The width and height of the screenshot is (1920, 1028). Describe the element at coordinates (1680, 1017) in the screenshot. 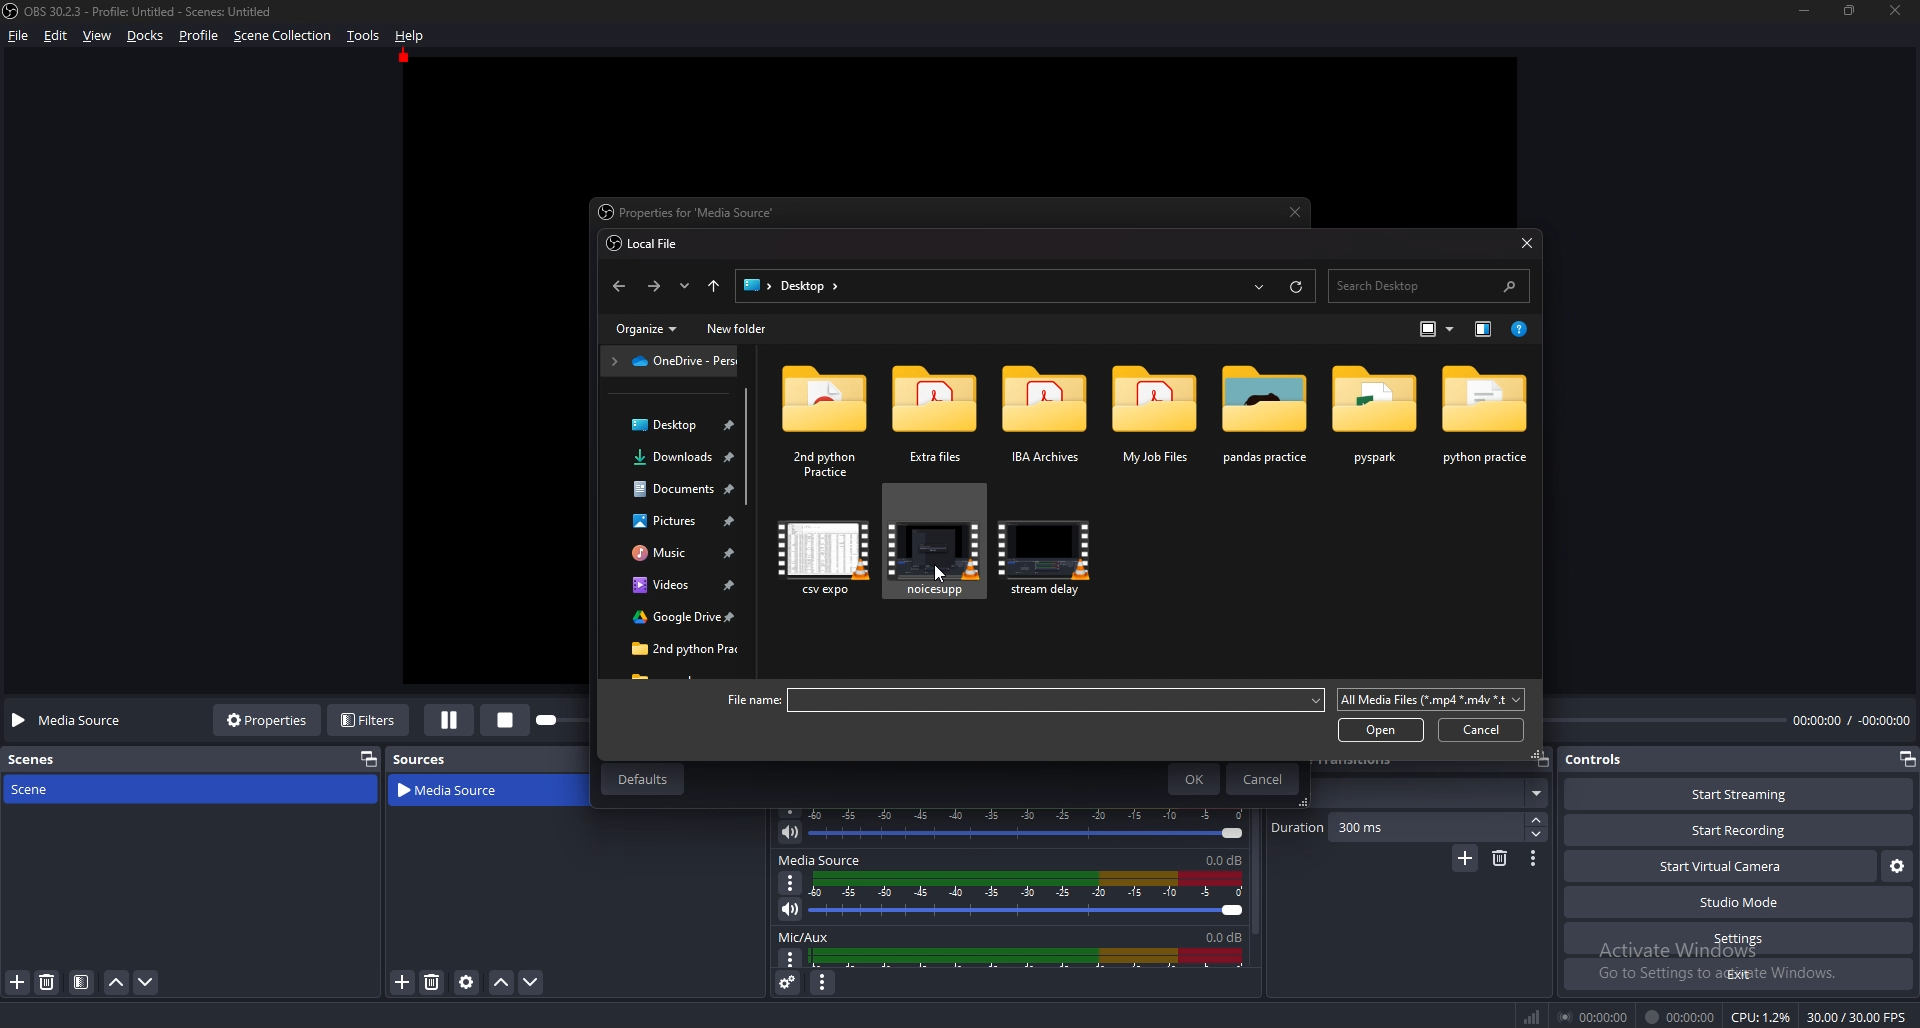

I see `00:00:00` at that location.